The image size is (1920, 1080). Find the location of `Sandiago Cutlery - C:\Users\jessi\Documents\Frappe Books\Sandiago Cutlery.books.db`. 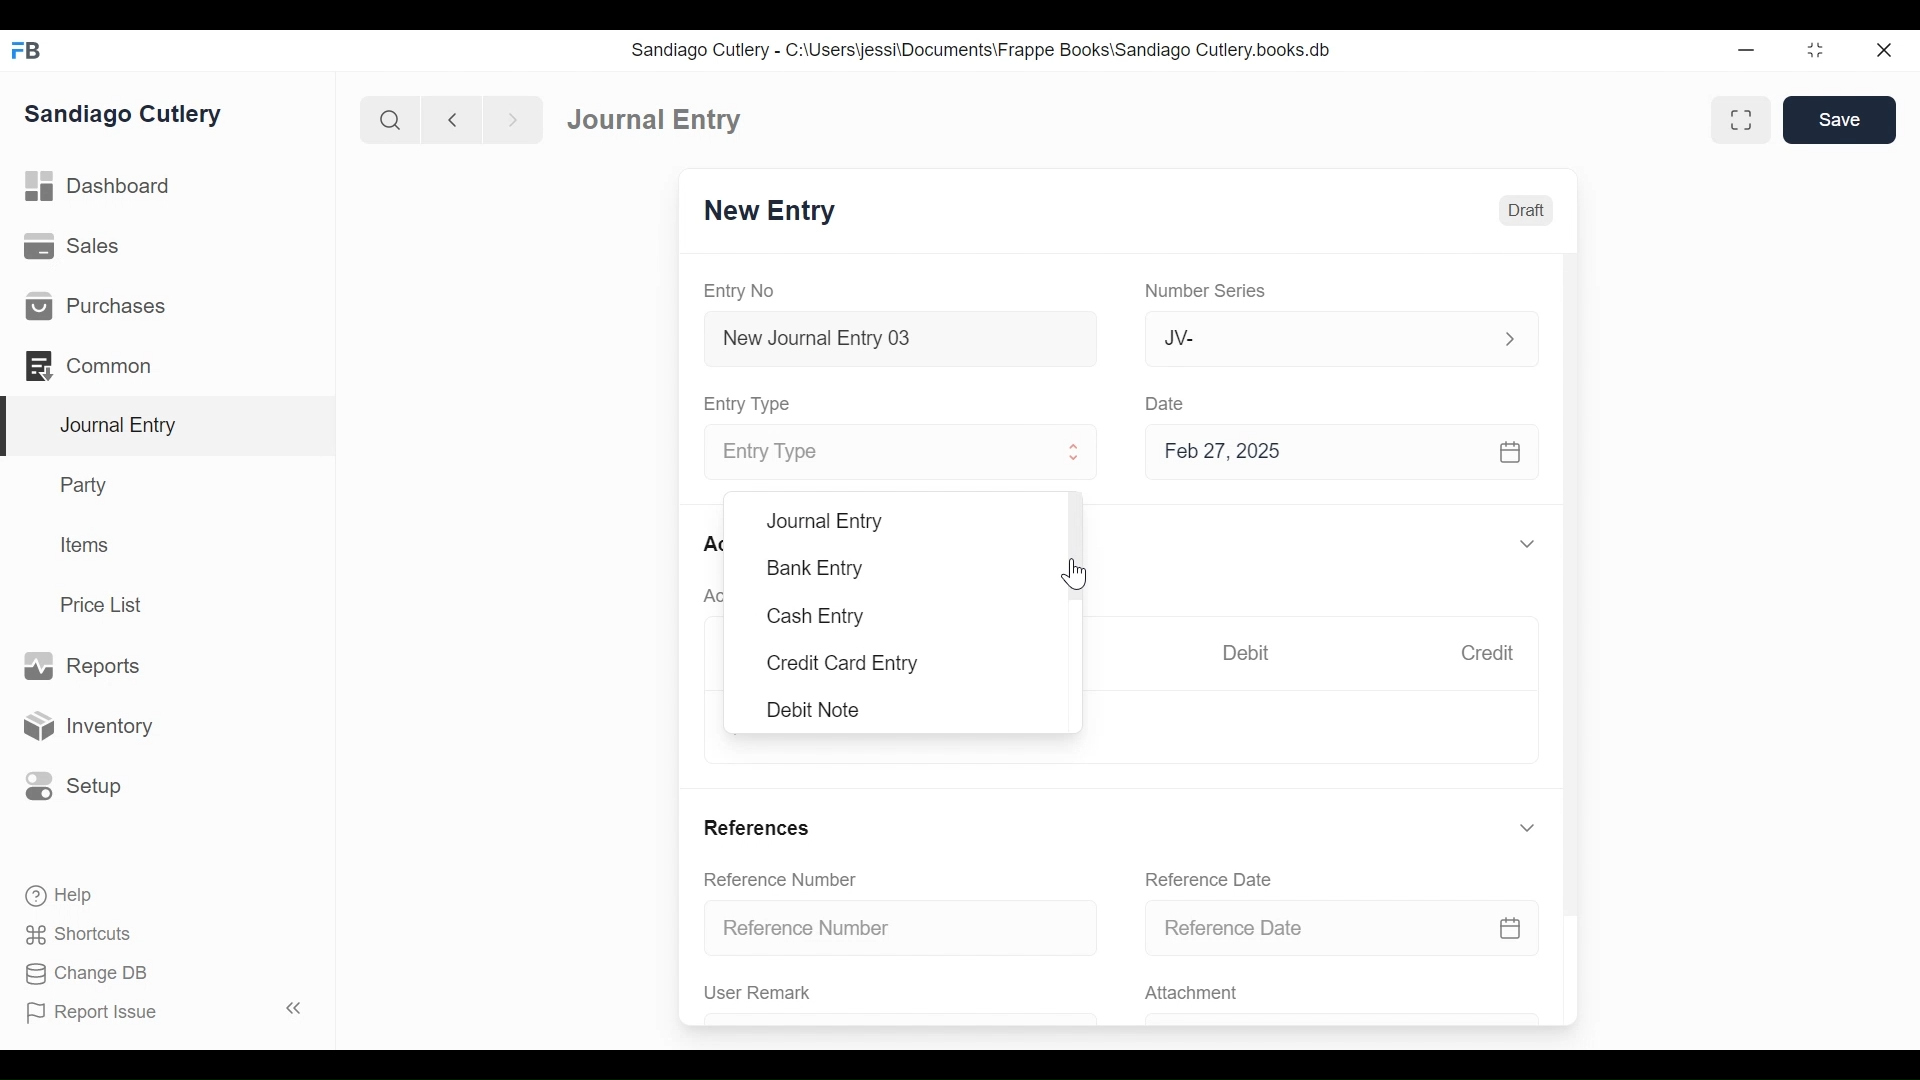

Sandiago Cutlery - C:\Users\jessi\Documents\Frappe Books\Sandiago Cutlery.books.db is located at coordinates (982, 49).